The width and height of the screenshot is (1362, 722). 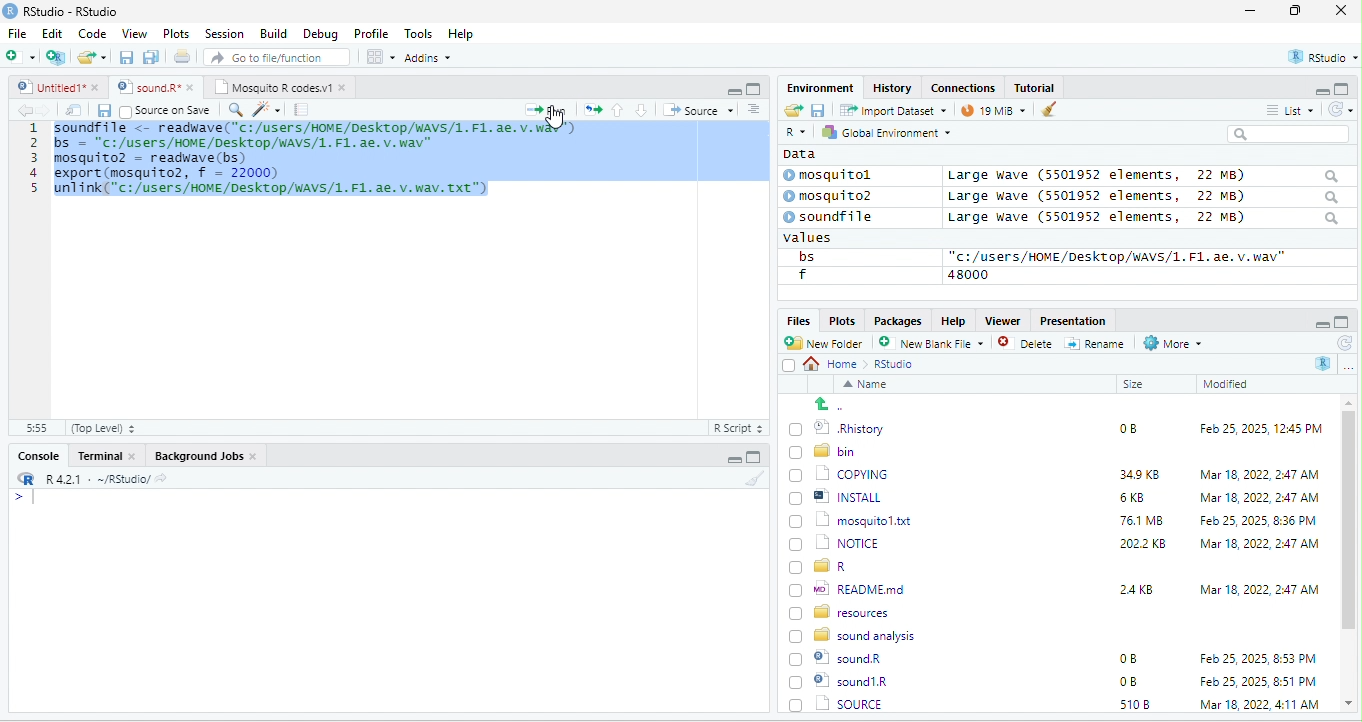 What do you see at coordinates (1349, 554) in the screenshot?
I see `scroll bar` at bounding box center [1349, 554].